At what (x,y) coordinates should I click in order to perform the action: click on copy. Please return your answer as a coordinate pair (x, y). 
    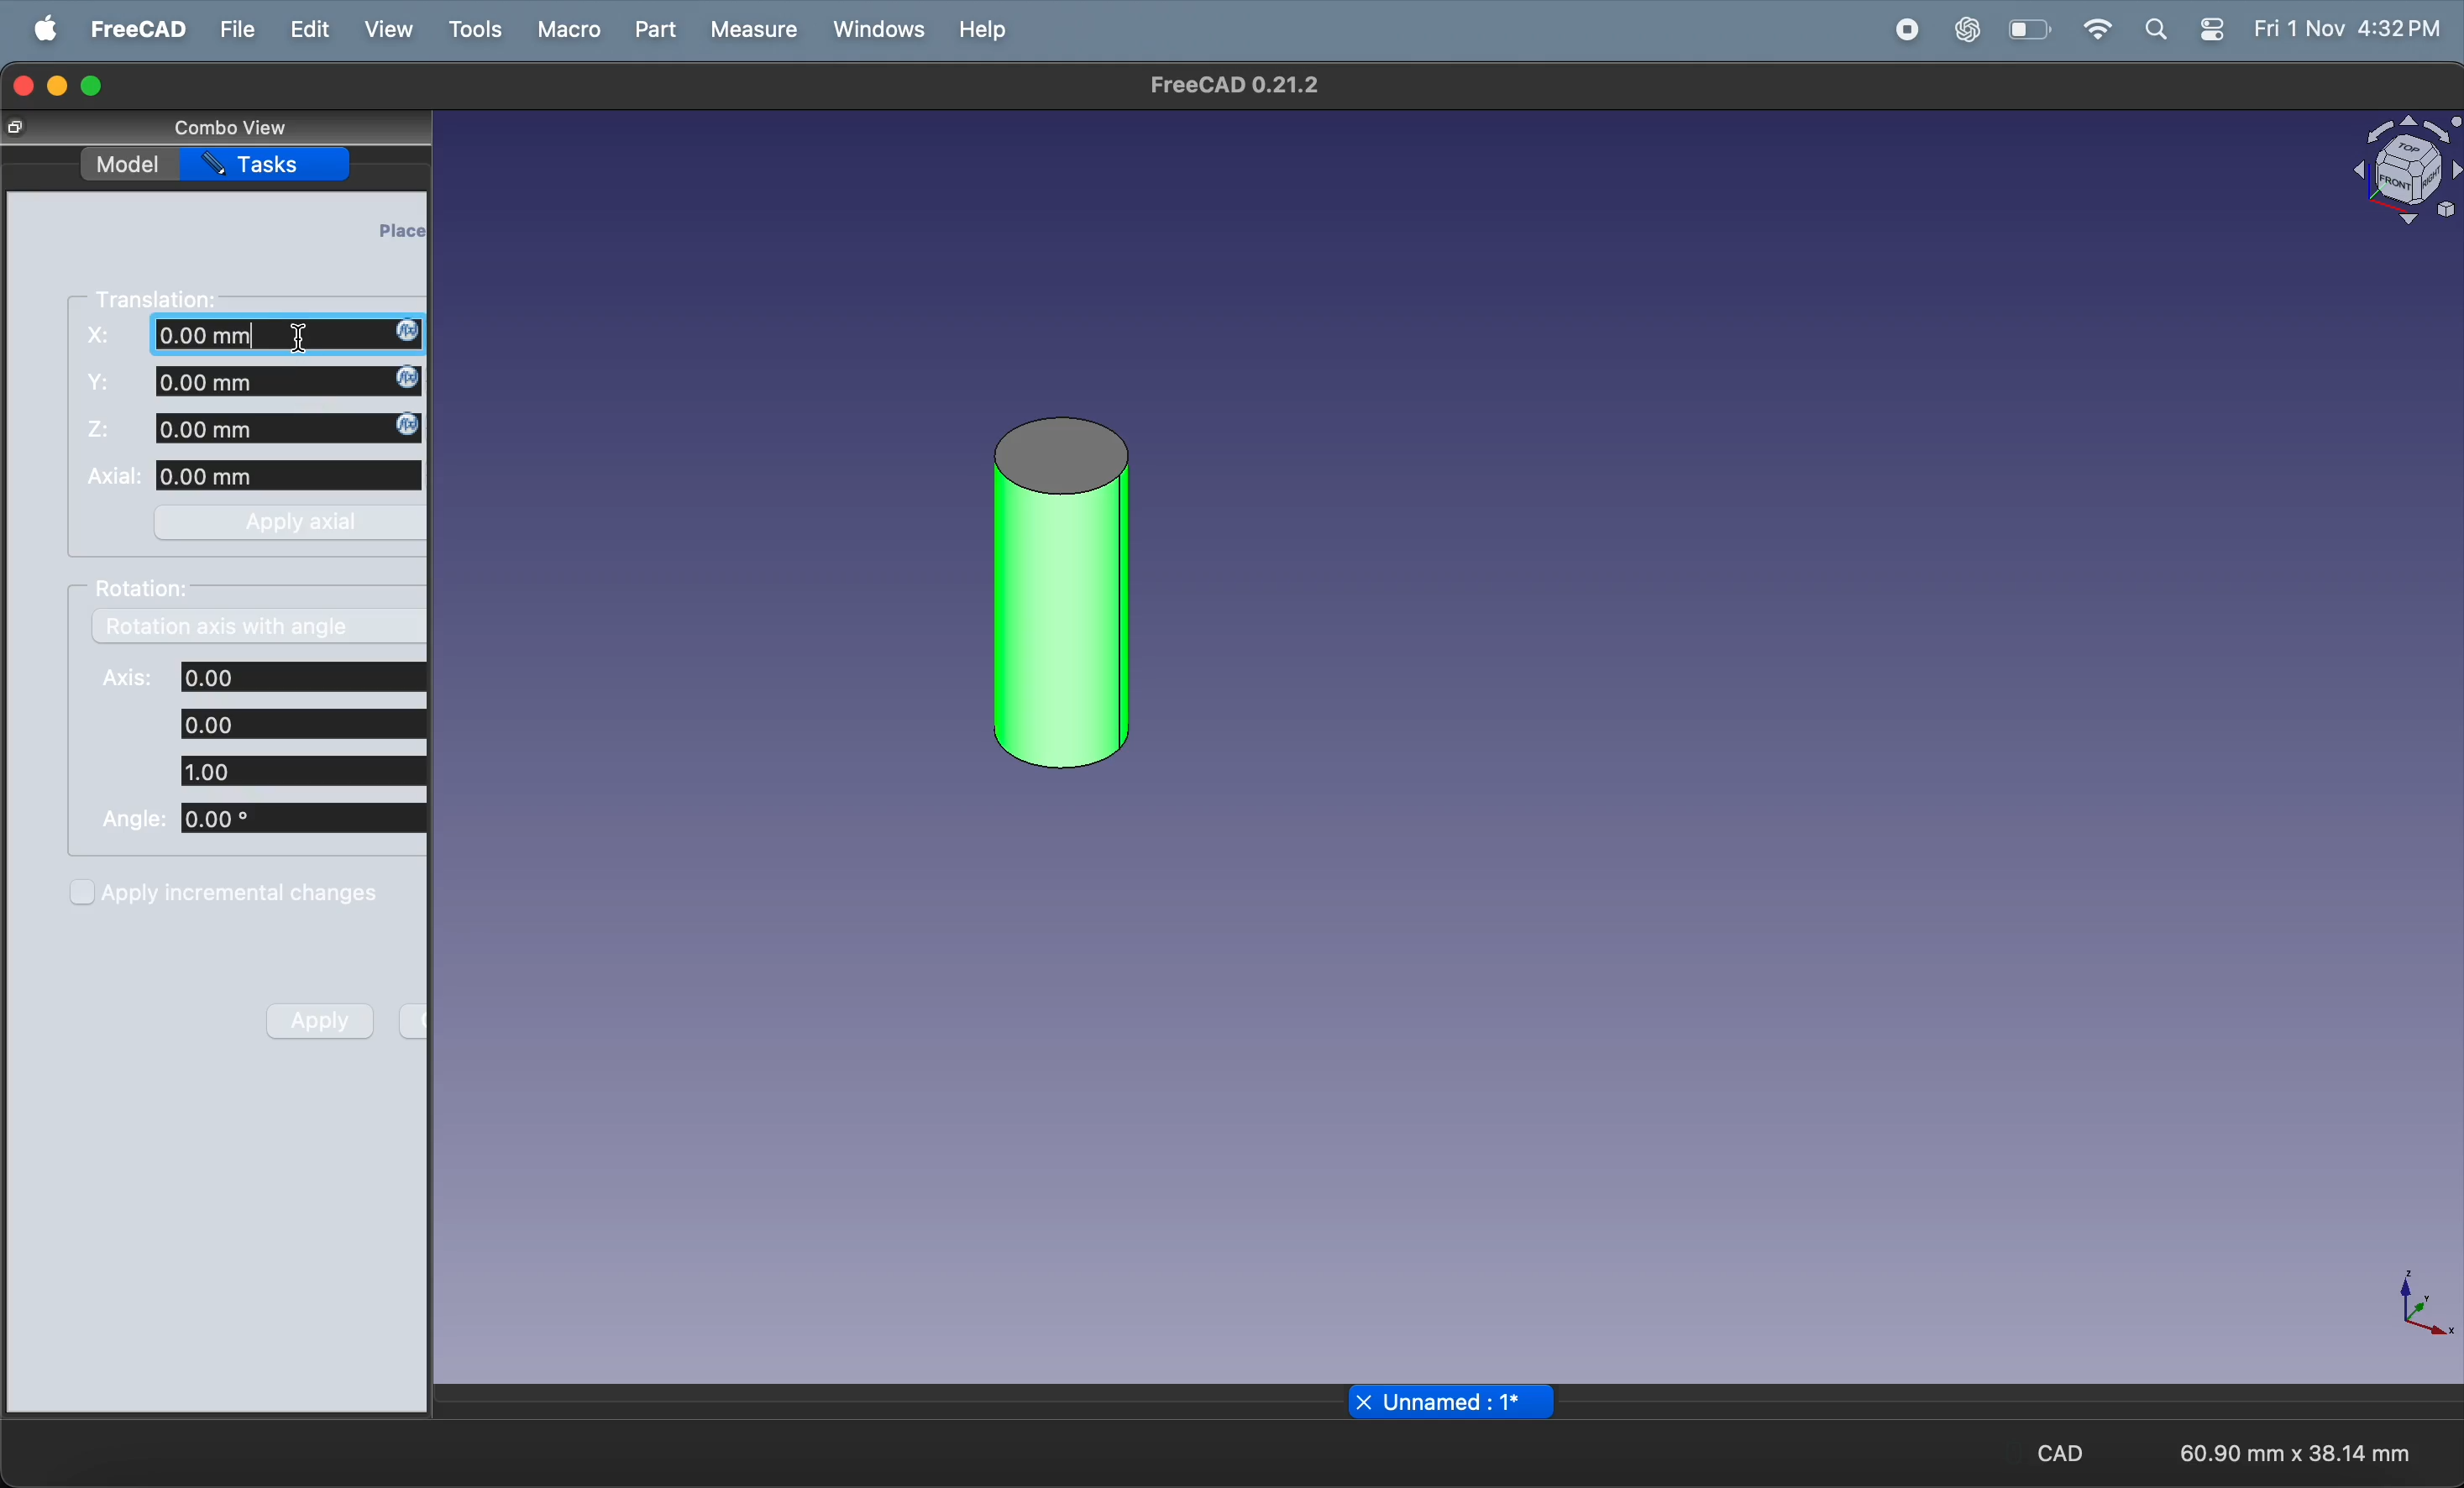
    Looking at the image, I should click on (14, 128).